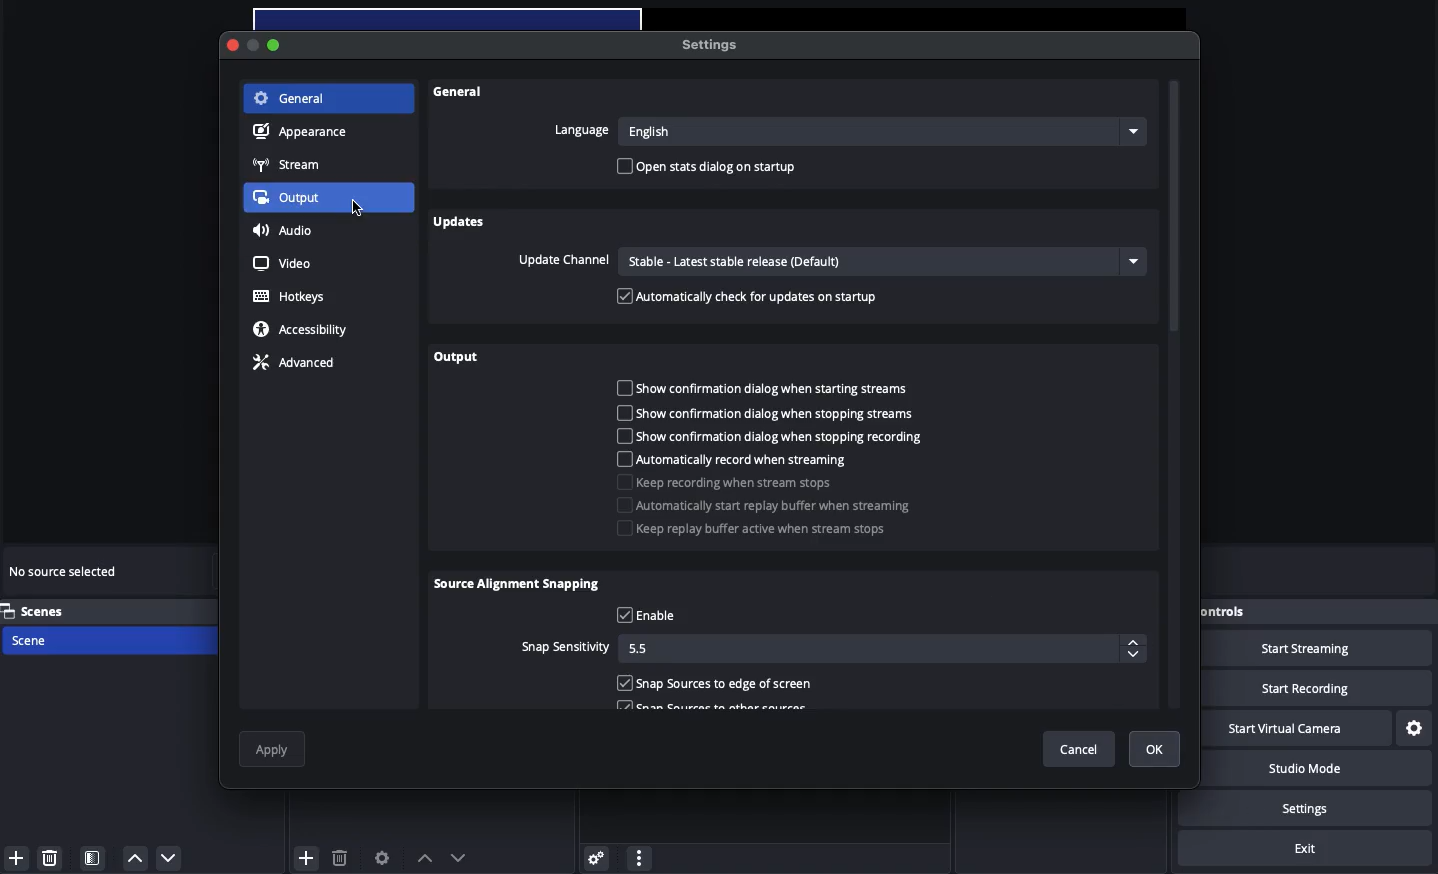 This screenshot has height=874, width=1438. I want to click on Options, so click(639, 855).